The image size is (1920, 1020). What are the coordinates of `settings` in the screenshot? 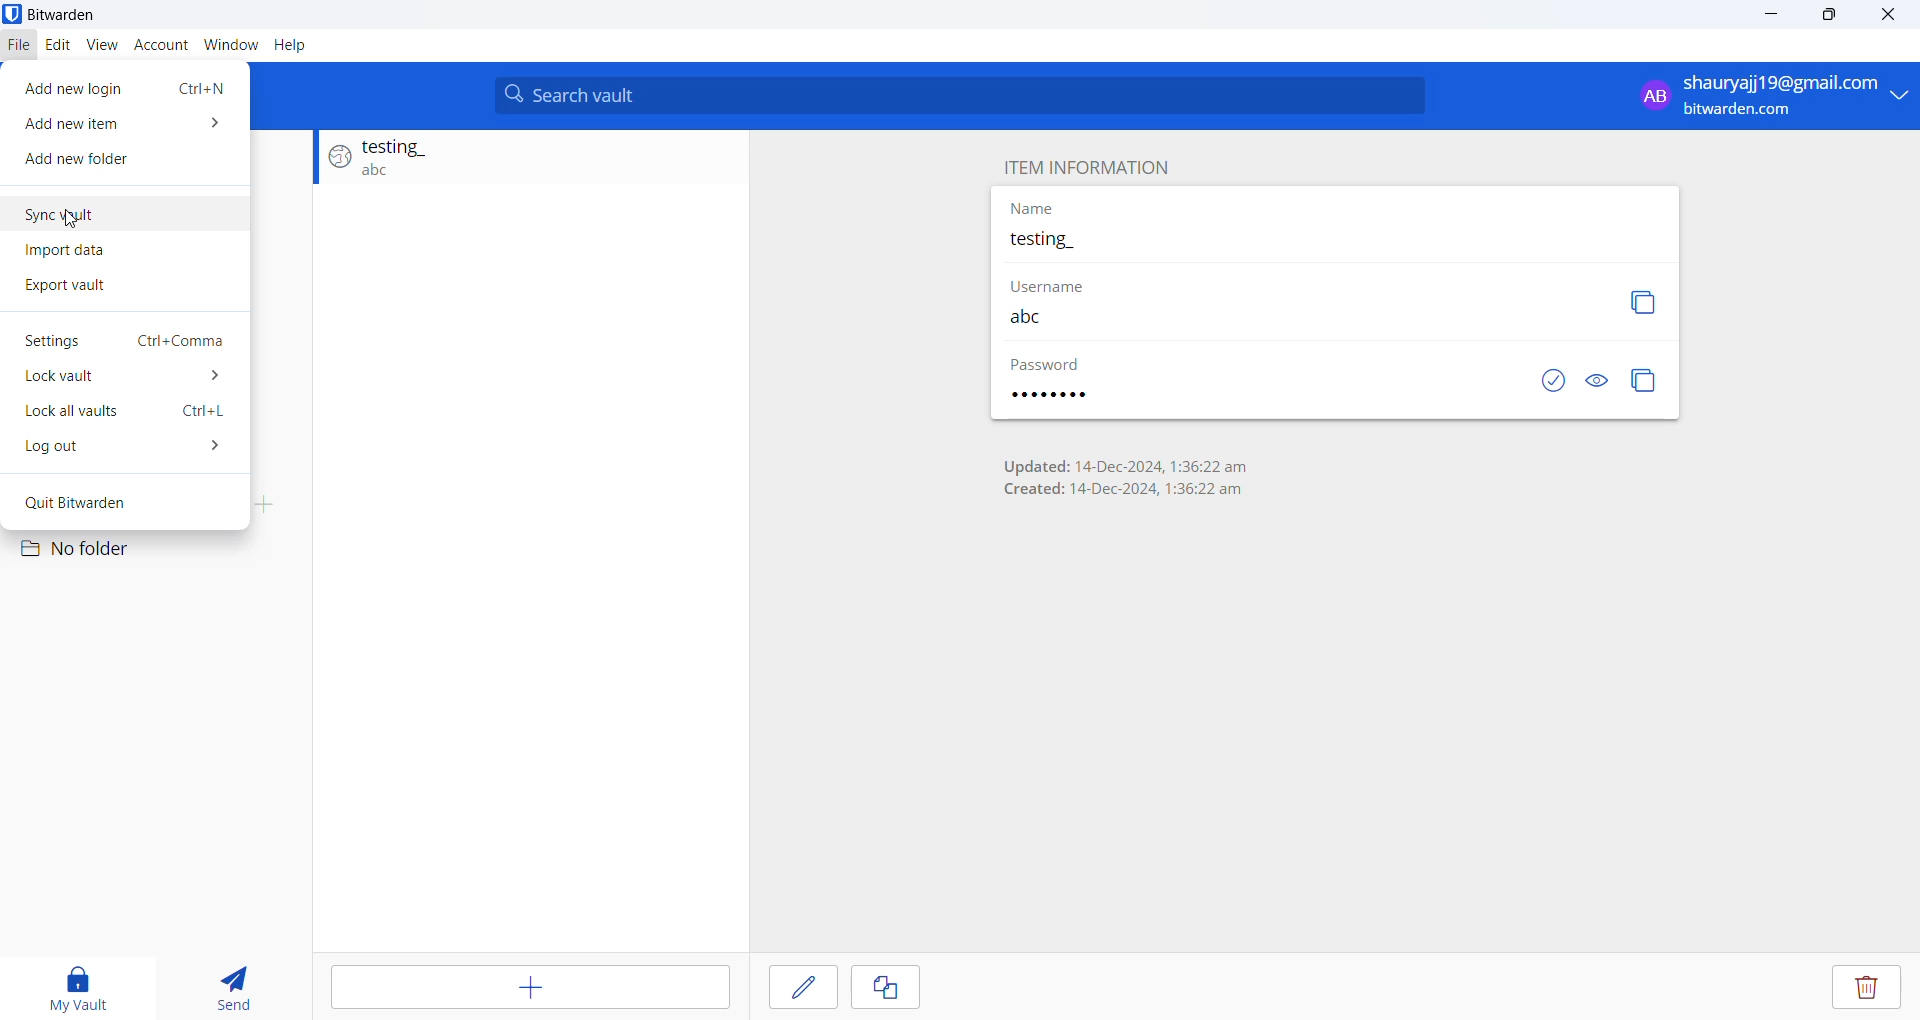 It's located at (125, 343).